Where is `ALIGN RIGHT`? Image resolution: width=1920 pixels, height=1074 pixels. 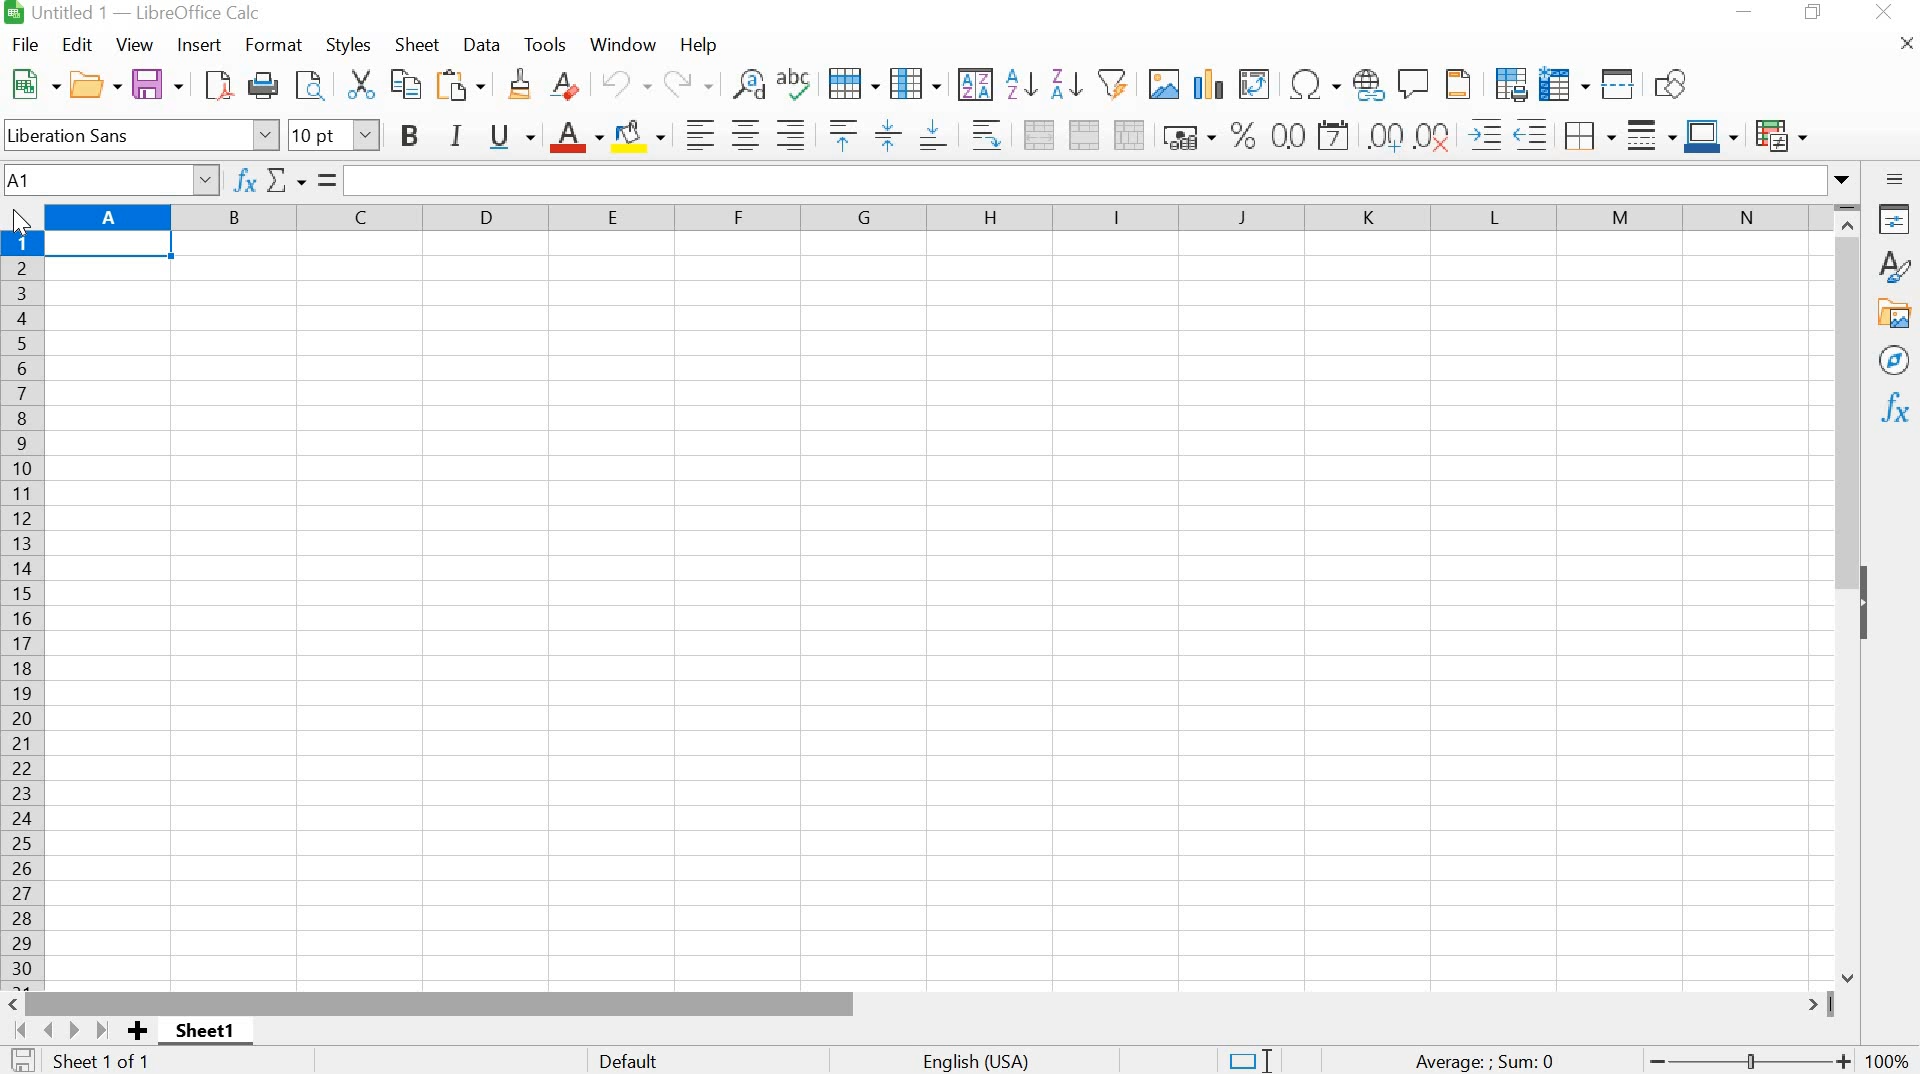 ALIGN RIGHT is located at coordinates (989, 135).